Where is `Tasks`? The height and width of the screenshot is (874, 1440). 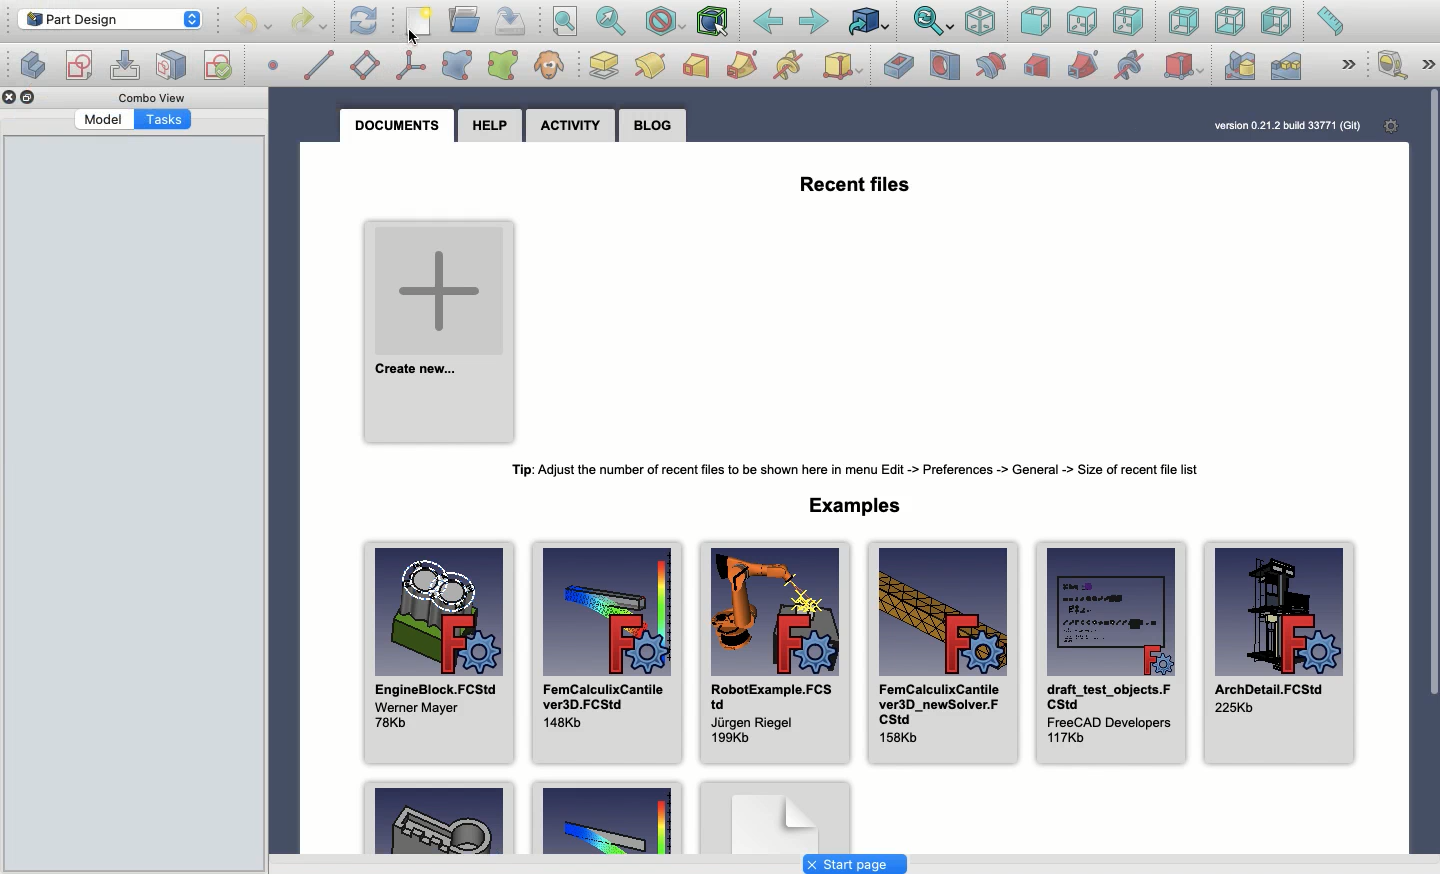
Tasks is located at coordinates (165, 119).